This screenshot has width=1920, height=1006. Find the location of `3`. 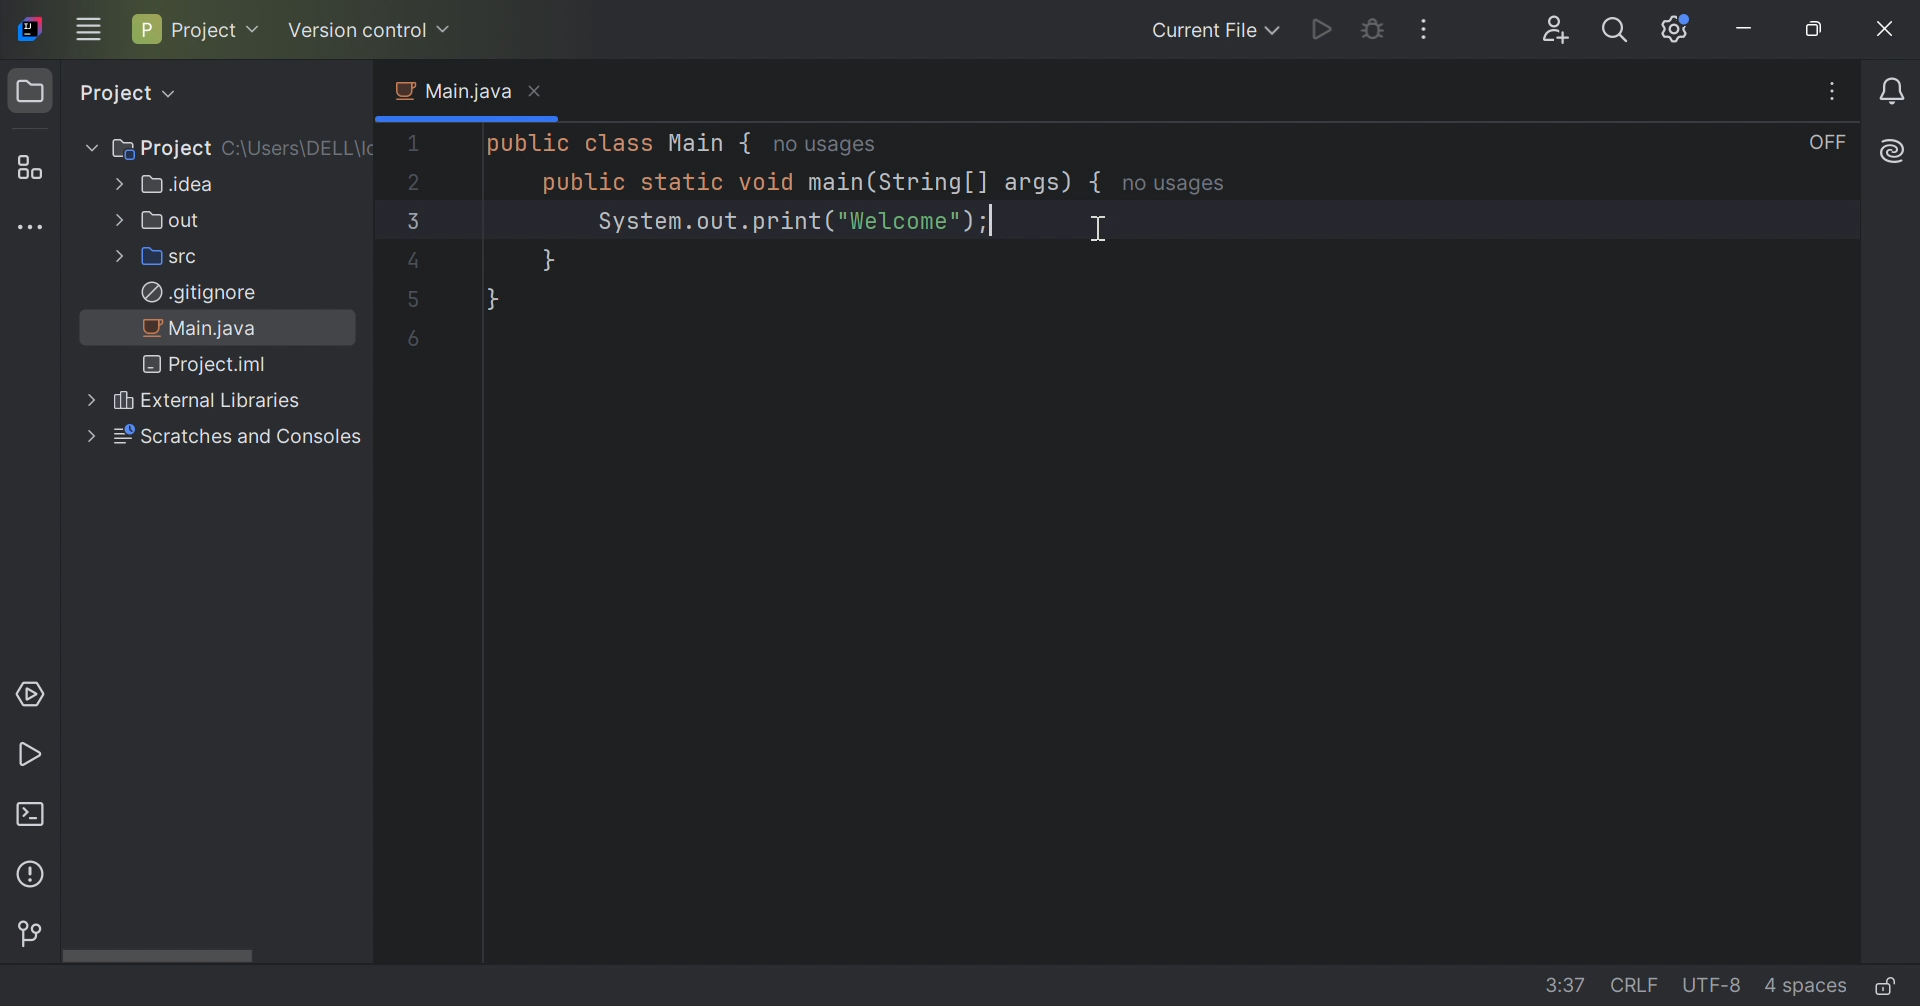

3 is located at coordinates (409, 221).